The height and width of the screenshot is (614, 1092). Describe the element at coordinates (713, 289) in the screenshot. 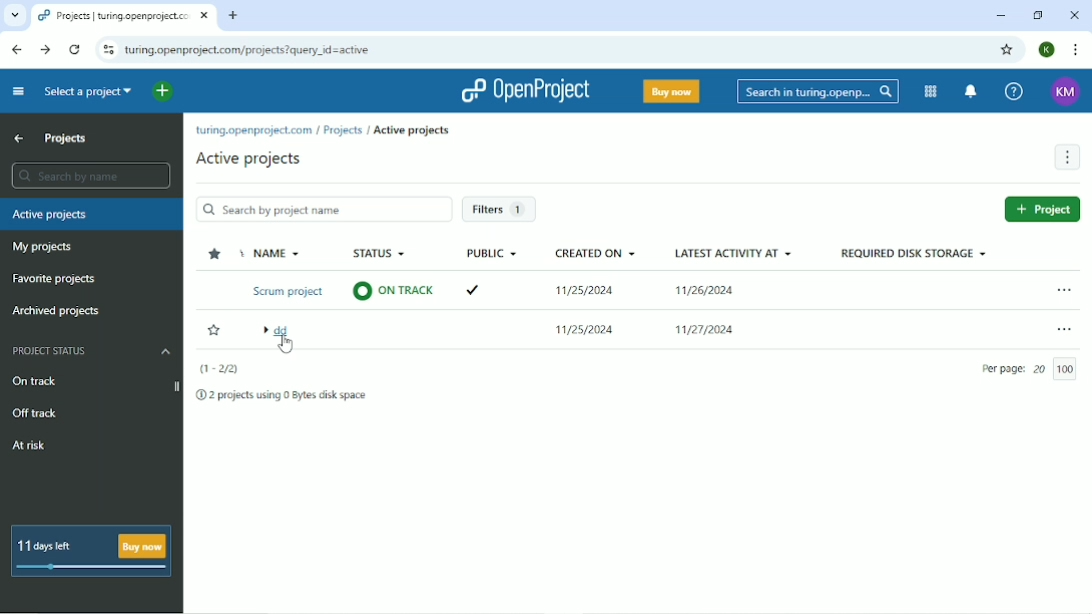

I see `11/26/2024` at that location.